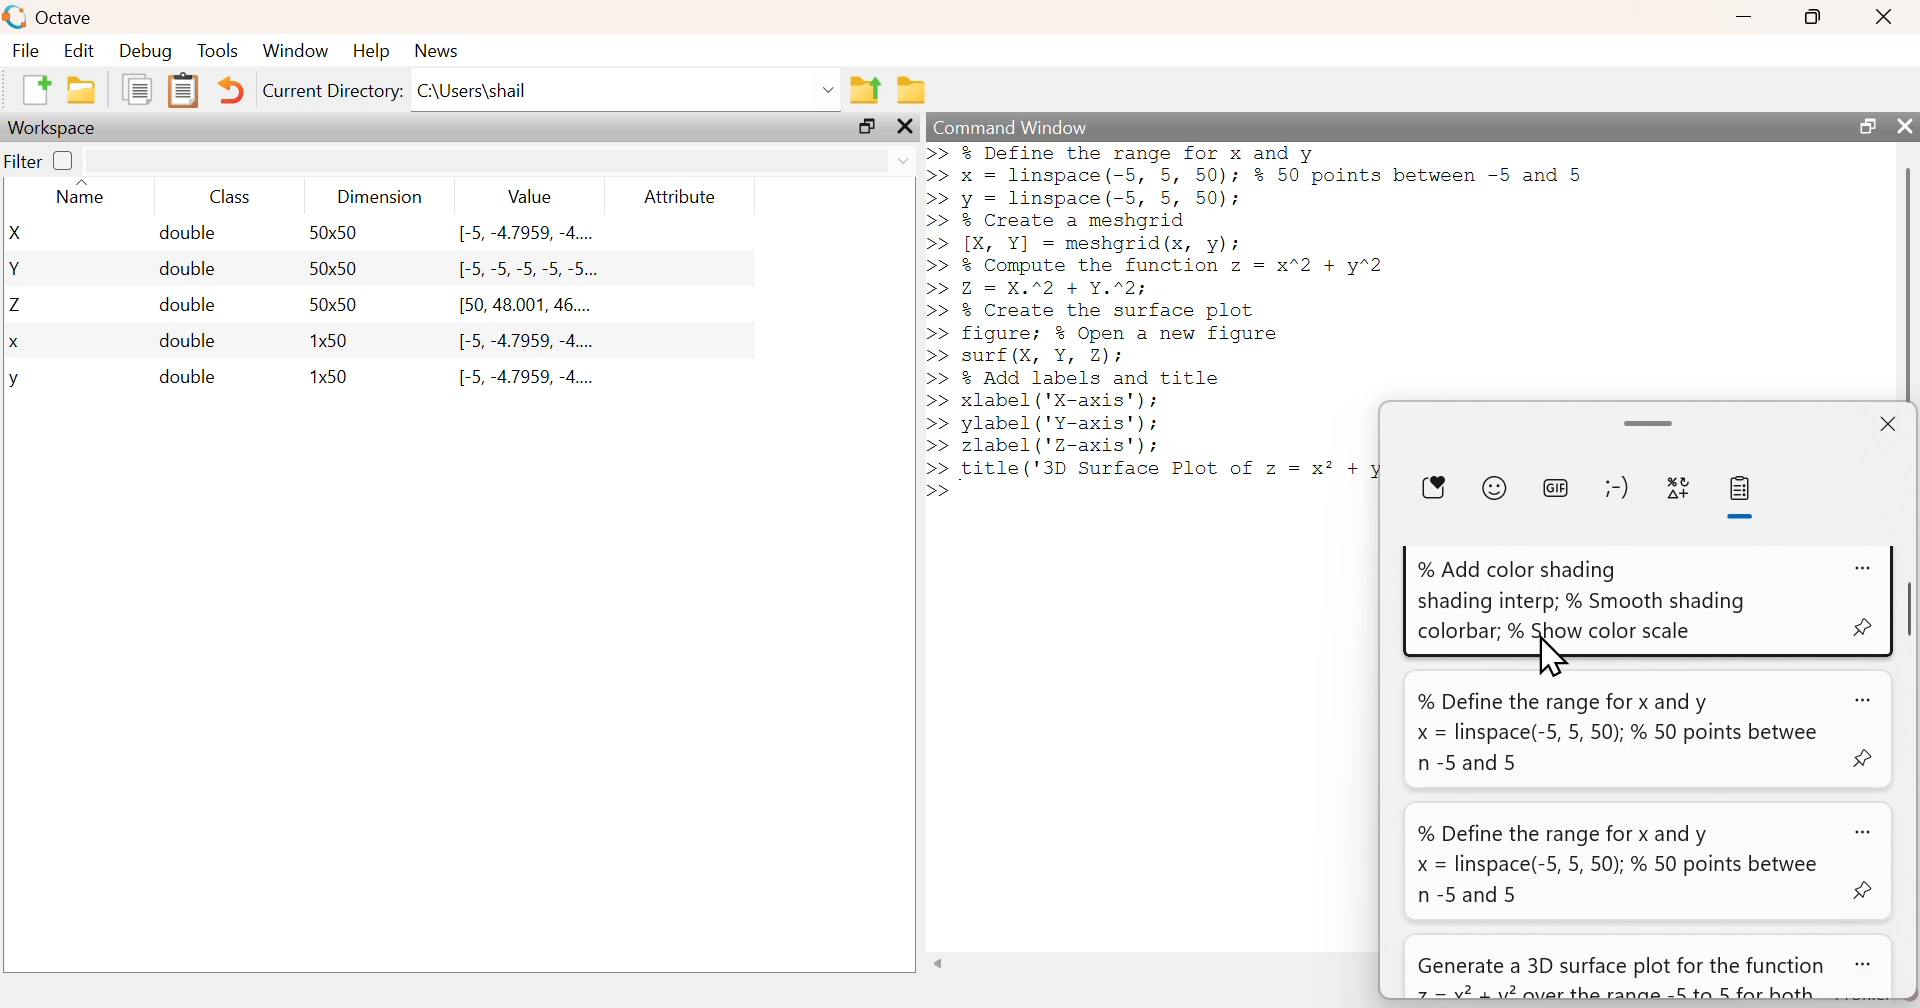  What do you see at coordinates (529, 270) in the screenshot?
I see `[-5, 5, -5, 5, -5...` at bounding box center [529, 270].